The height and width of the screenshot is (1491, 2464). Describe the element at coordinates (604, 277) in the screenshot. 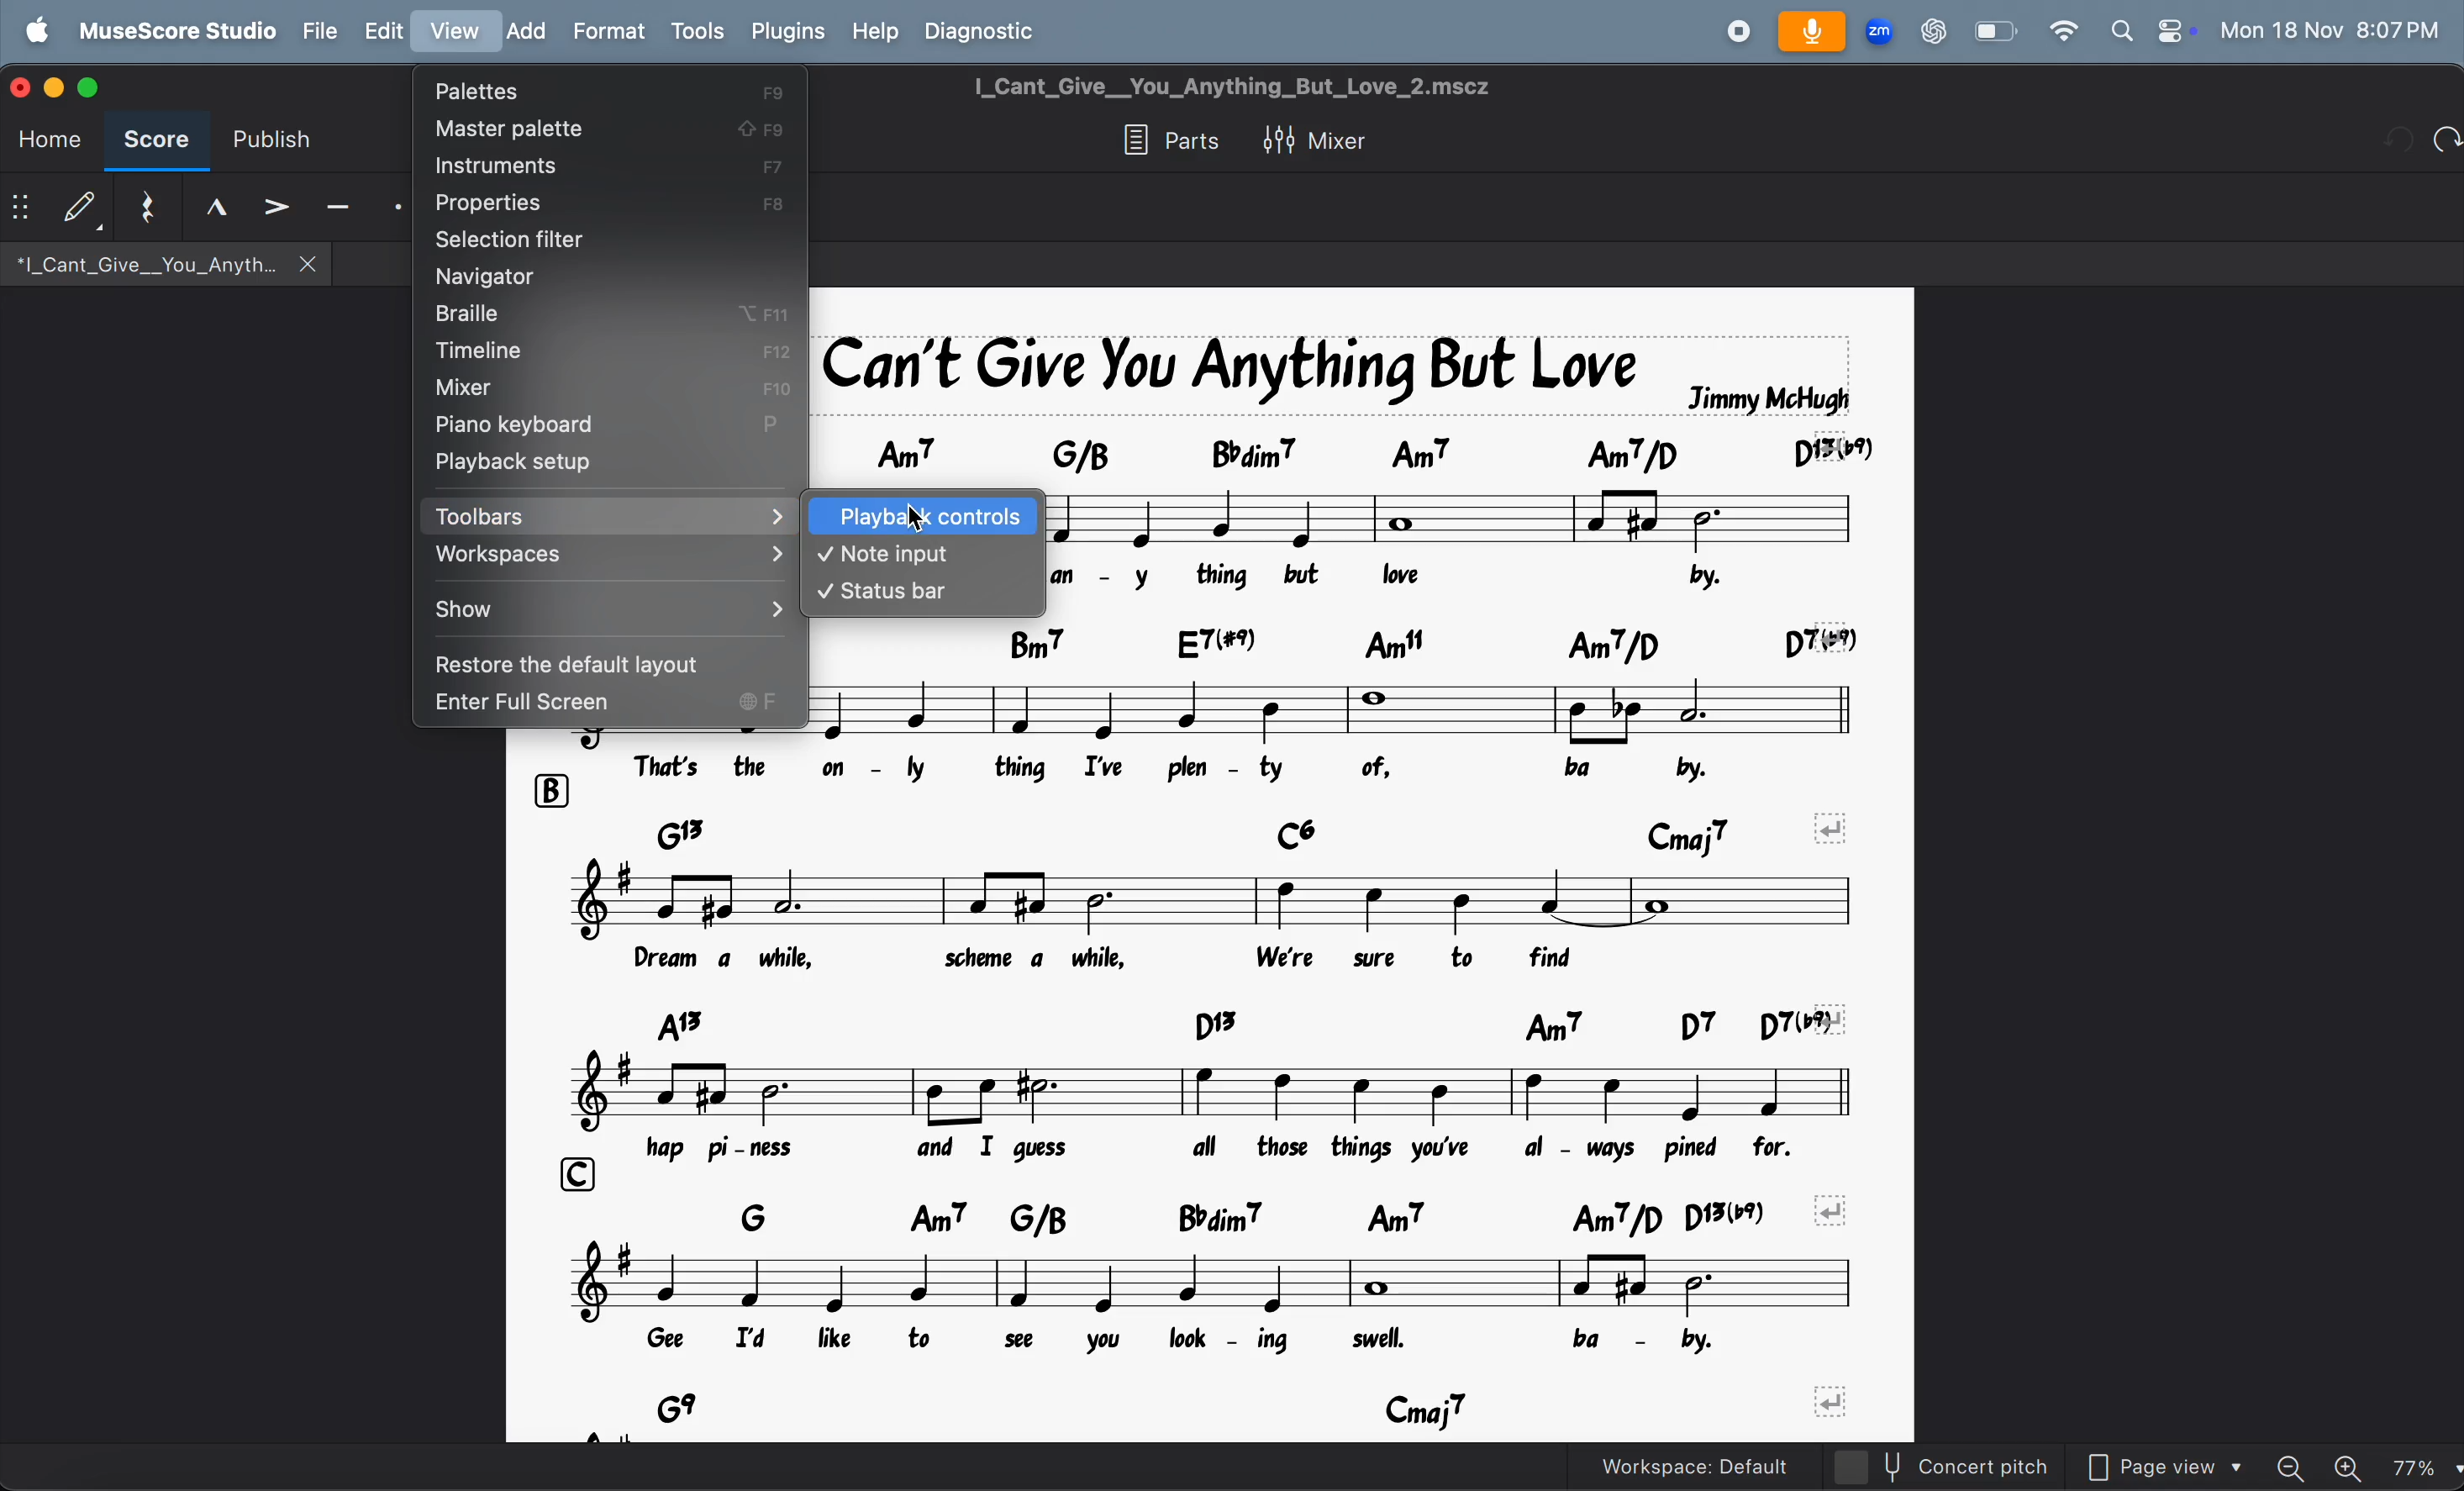

I see `navigator` at that location.